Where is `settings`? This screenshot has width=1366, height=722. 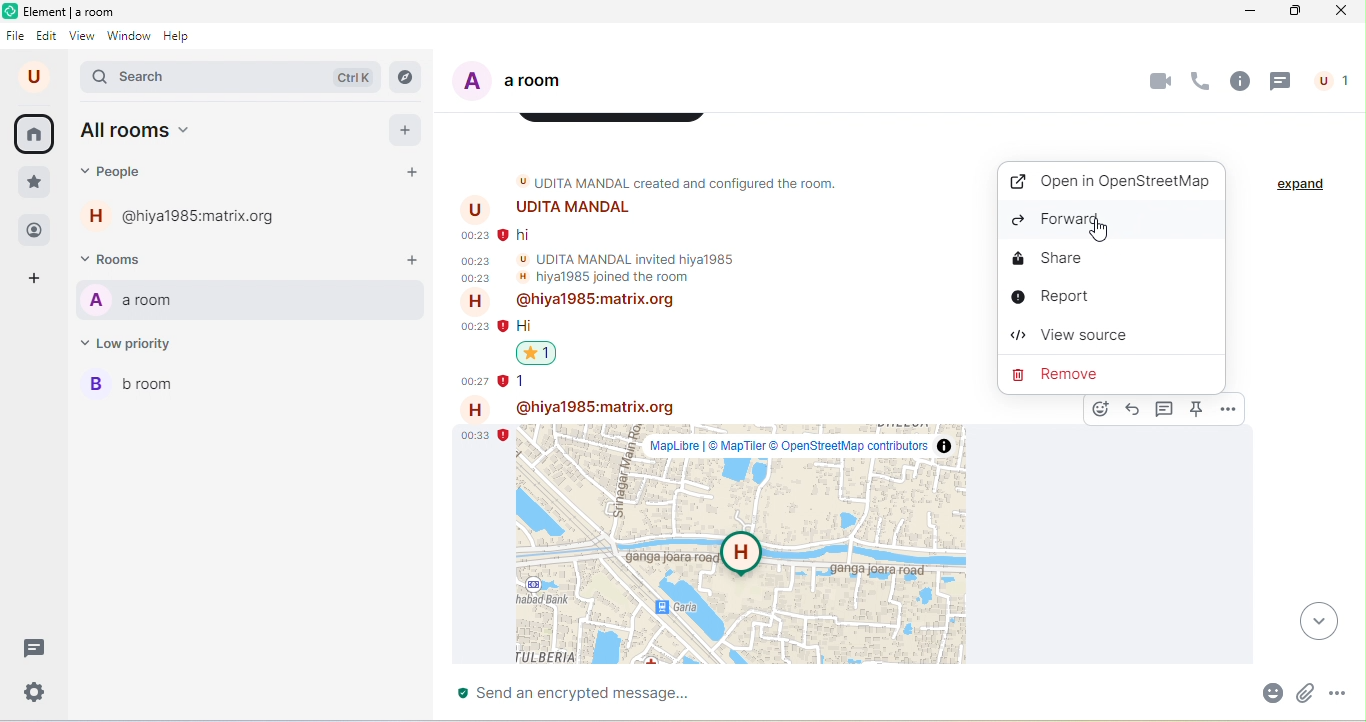
settings is located at coordinates (38, 691).